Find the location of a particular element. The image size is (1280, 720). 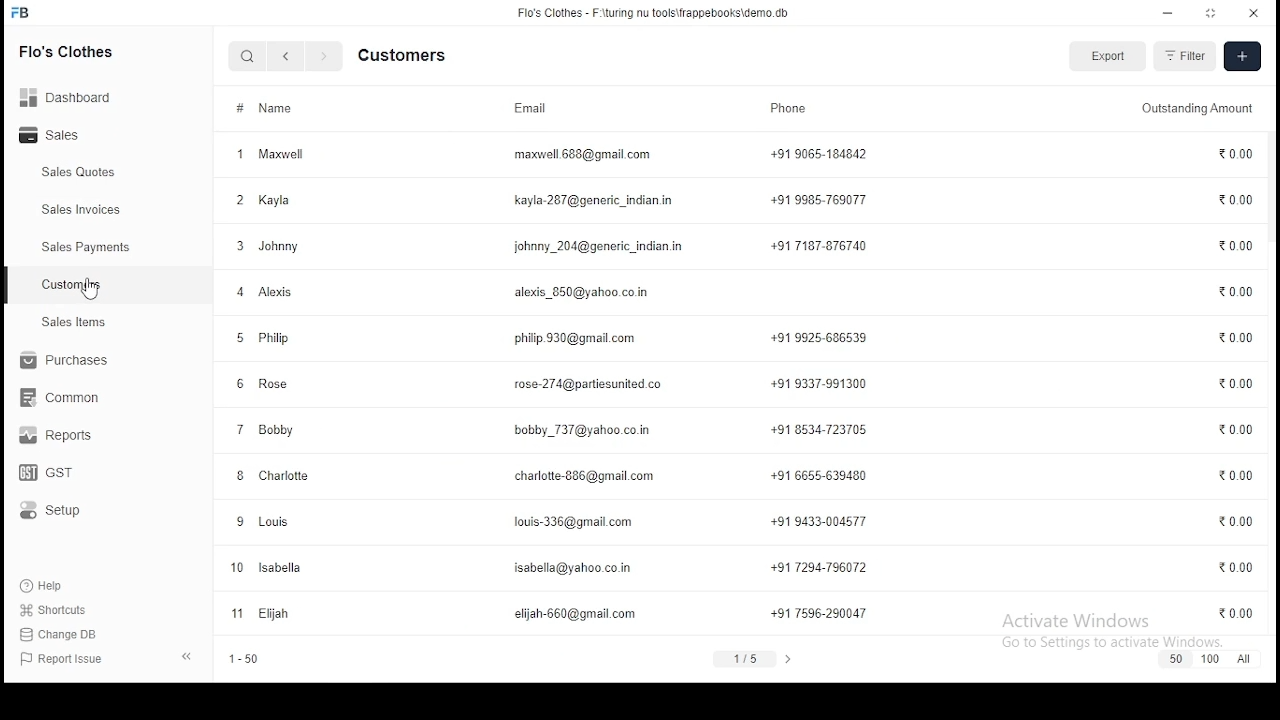

0.00 is located at coordinates (1237, 430).